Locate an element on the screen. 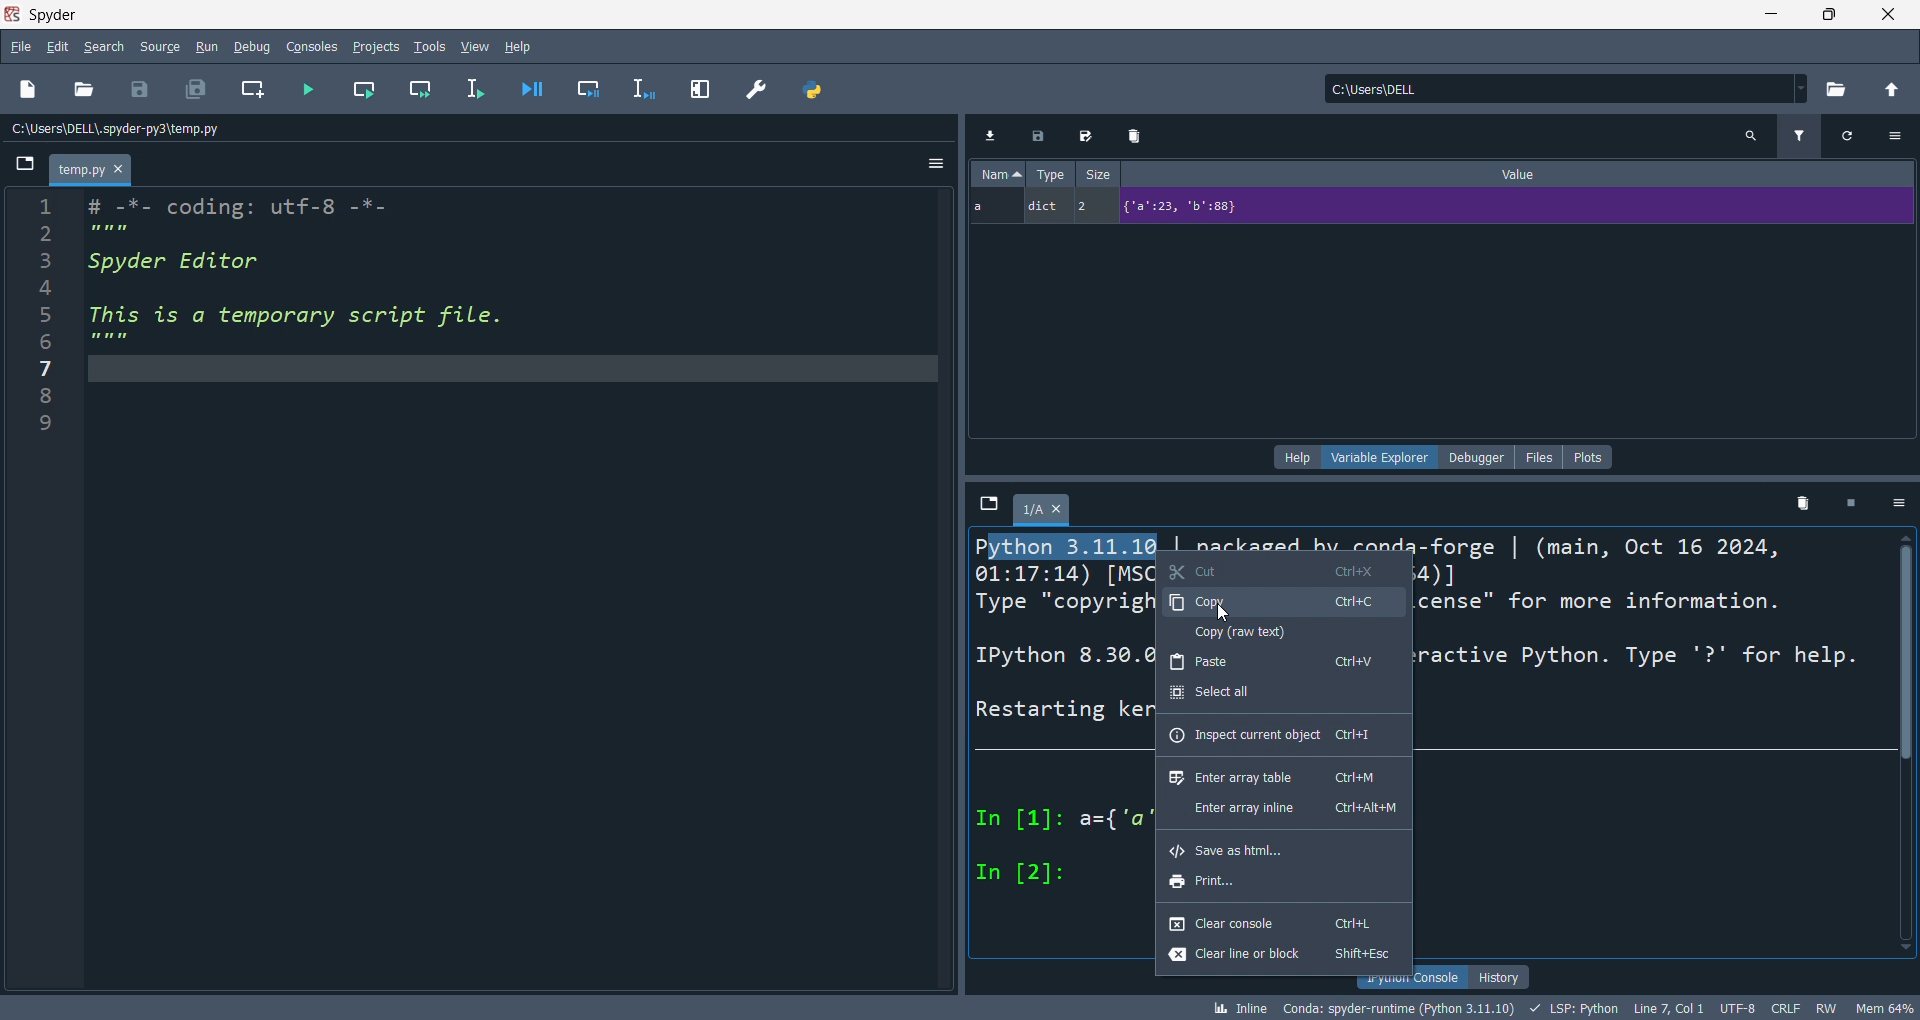  run cell is located at coordinates (370, 87).